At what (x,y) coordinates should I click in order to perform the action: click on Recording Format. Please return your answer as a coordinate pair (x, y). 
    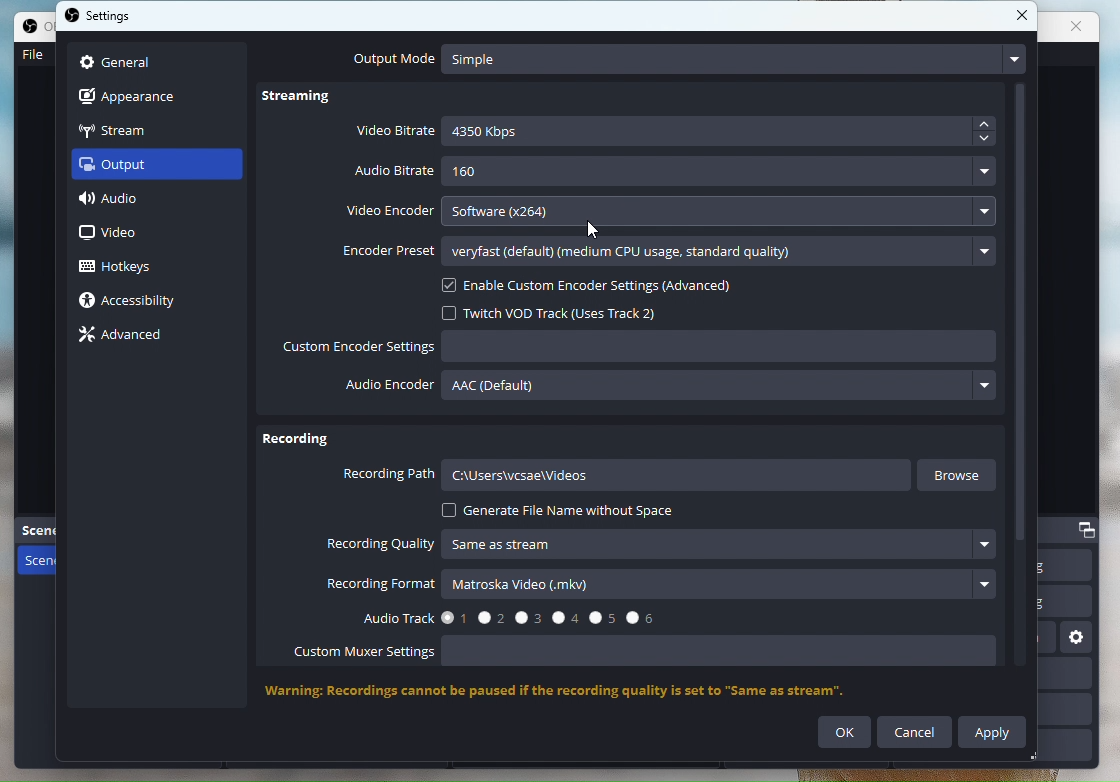
    Looking at the image, I should click on (661, 586).